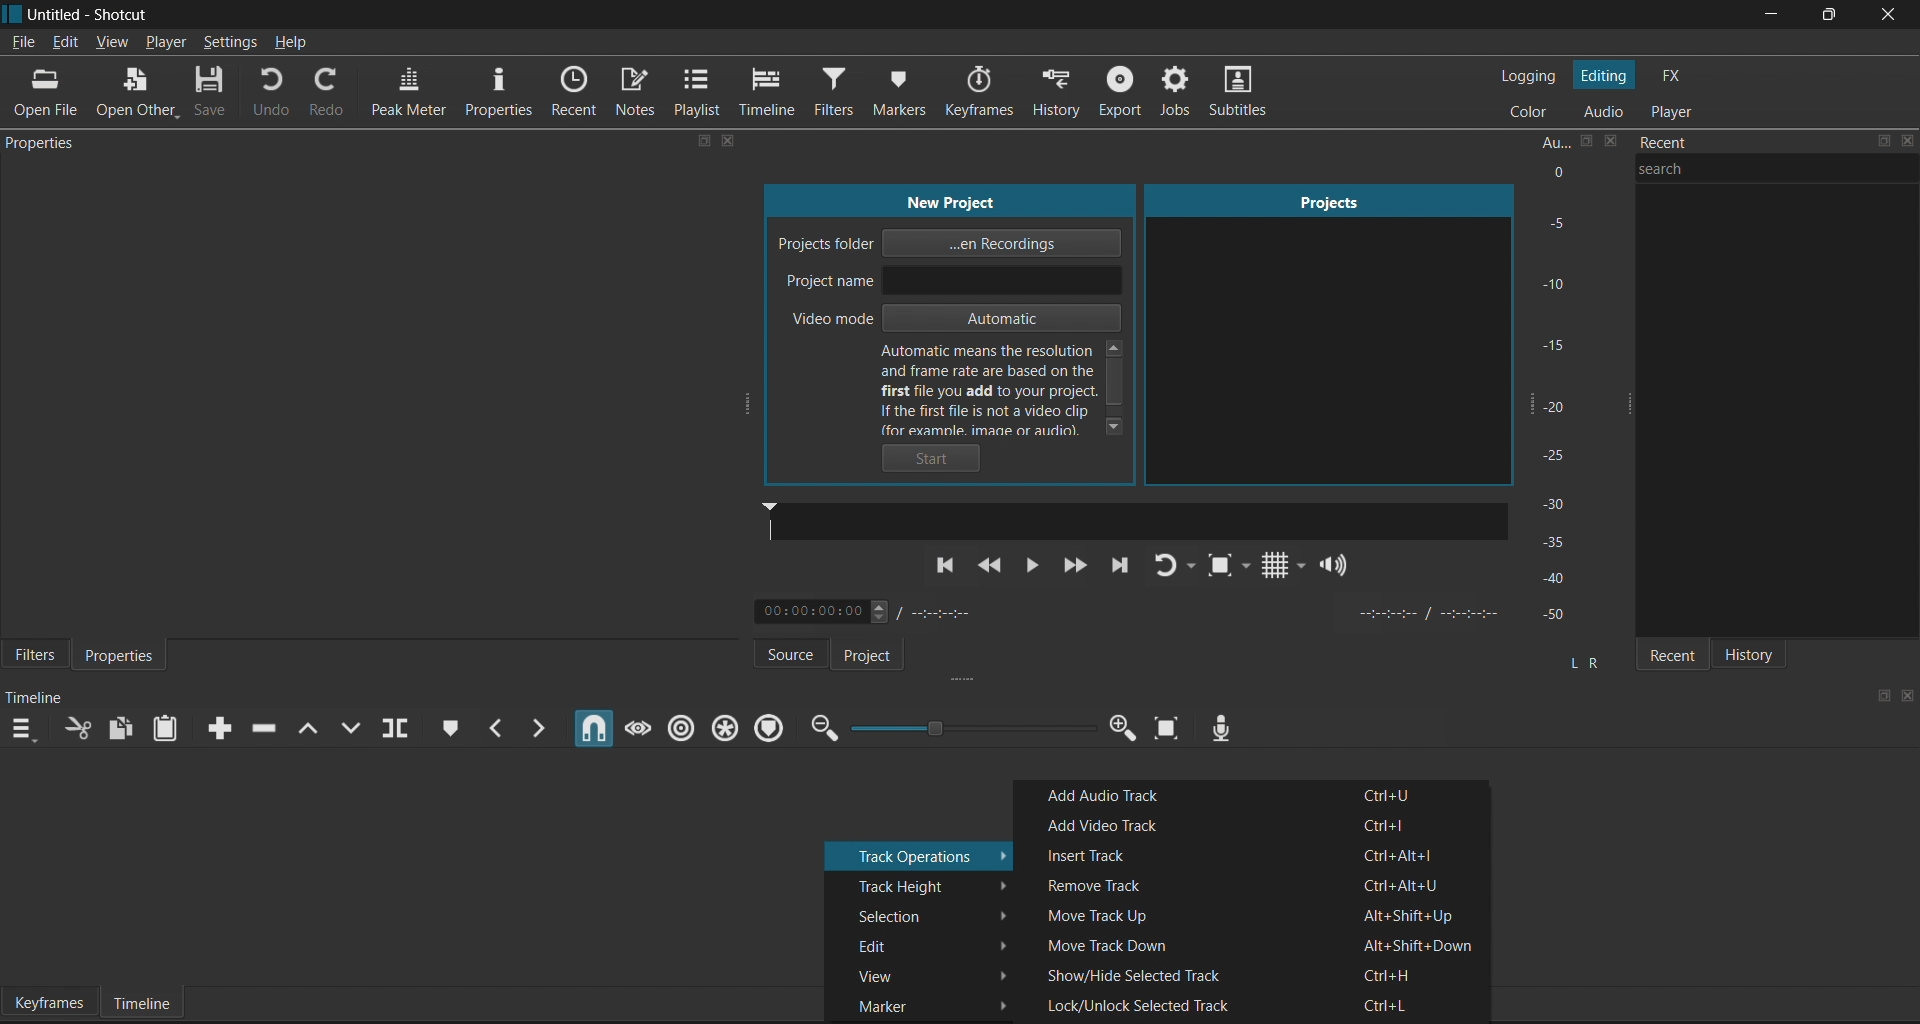 The image size is (1920, 1024). I want to click on Marker, so click(919, 1004).